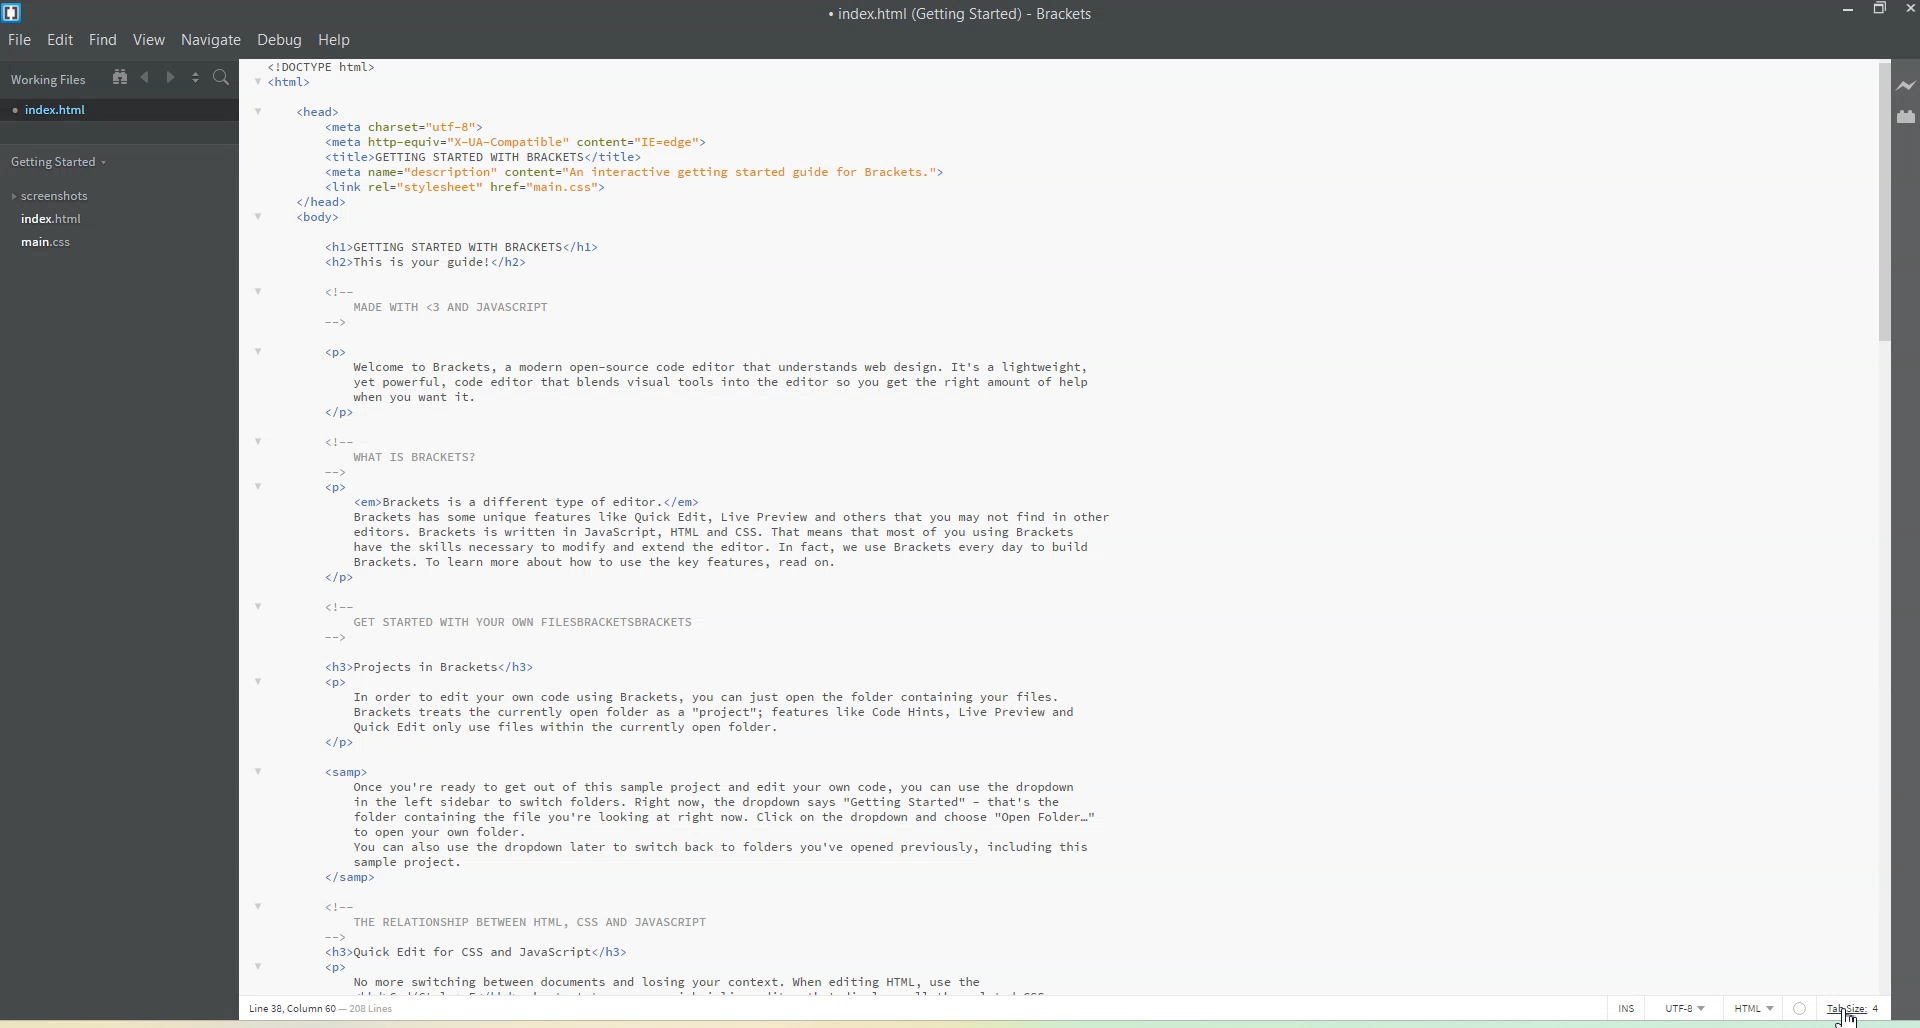 Image resolution: width=1920 pixels, height=1028 pixels. Describe the element at coordinates (1849, 10) in the screenshot. I see `Minimize` at that location.